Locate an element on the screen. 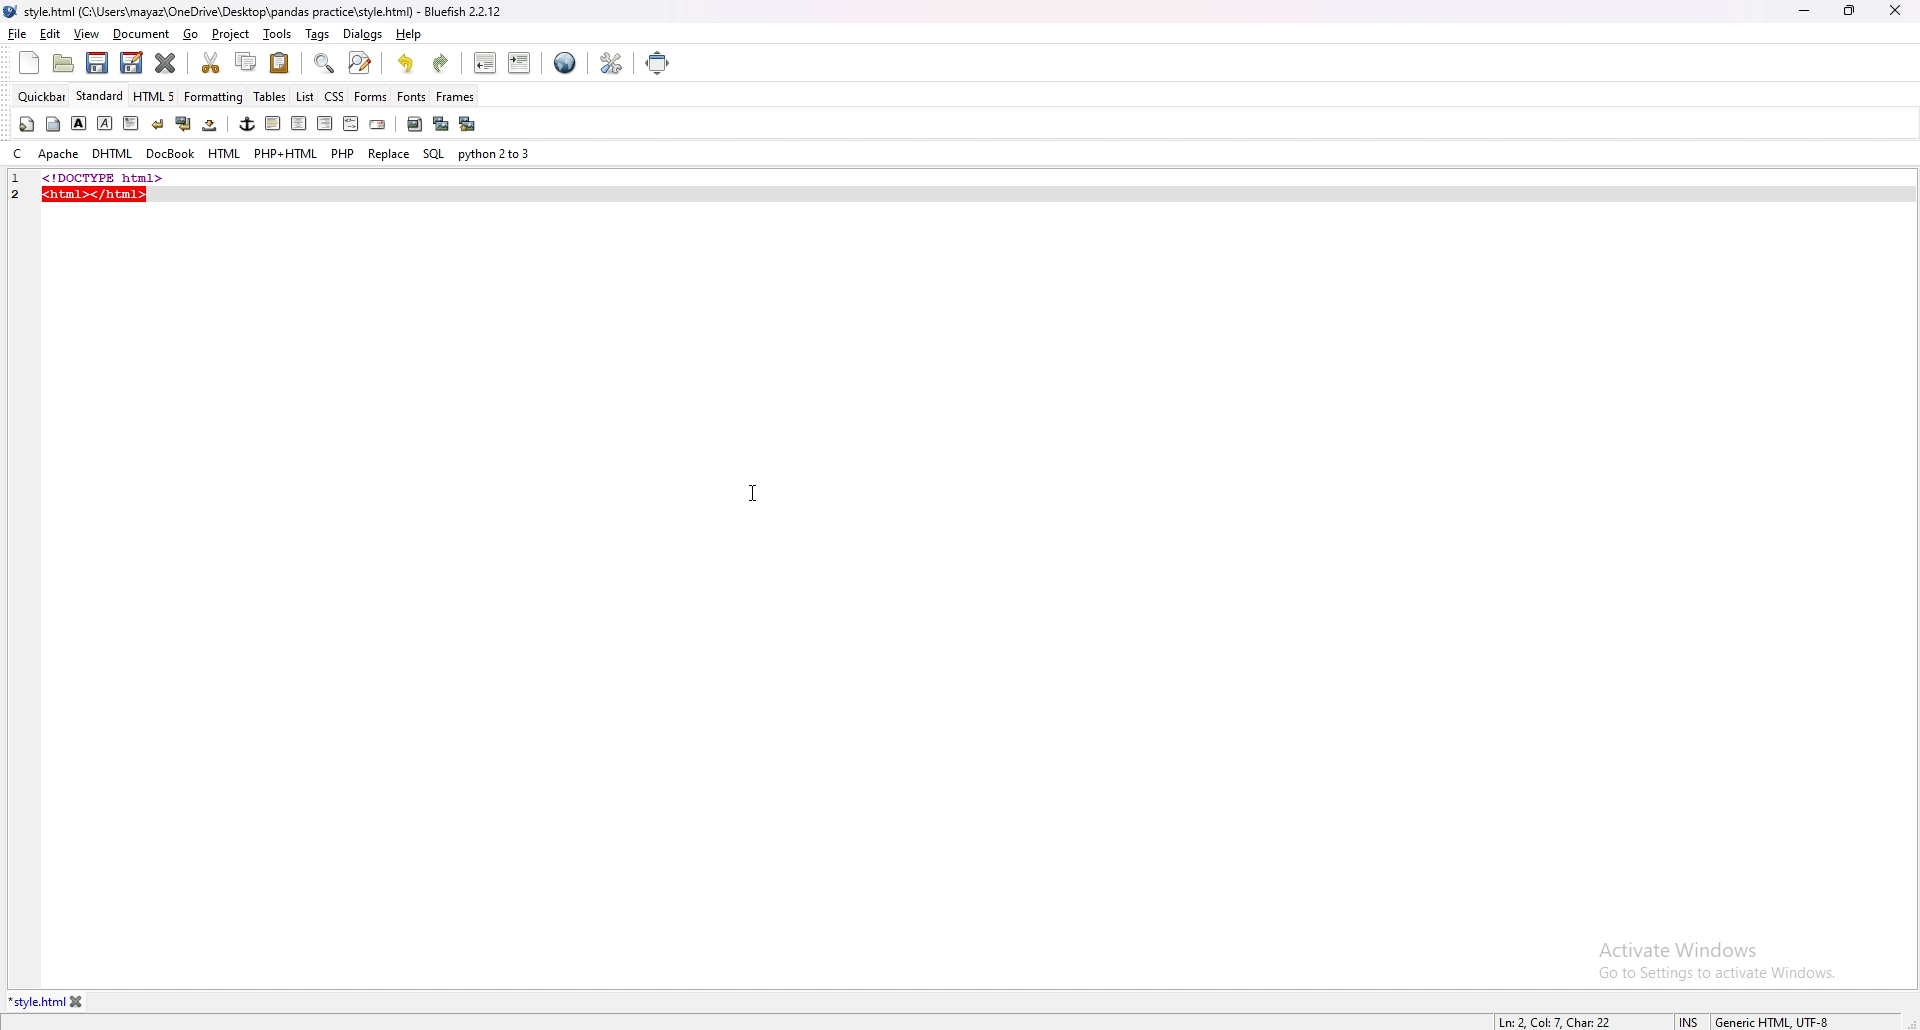 This screenshot has height=1030, width=1920. full screen is located at coordinates (660, 62).